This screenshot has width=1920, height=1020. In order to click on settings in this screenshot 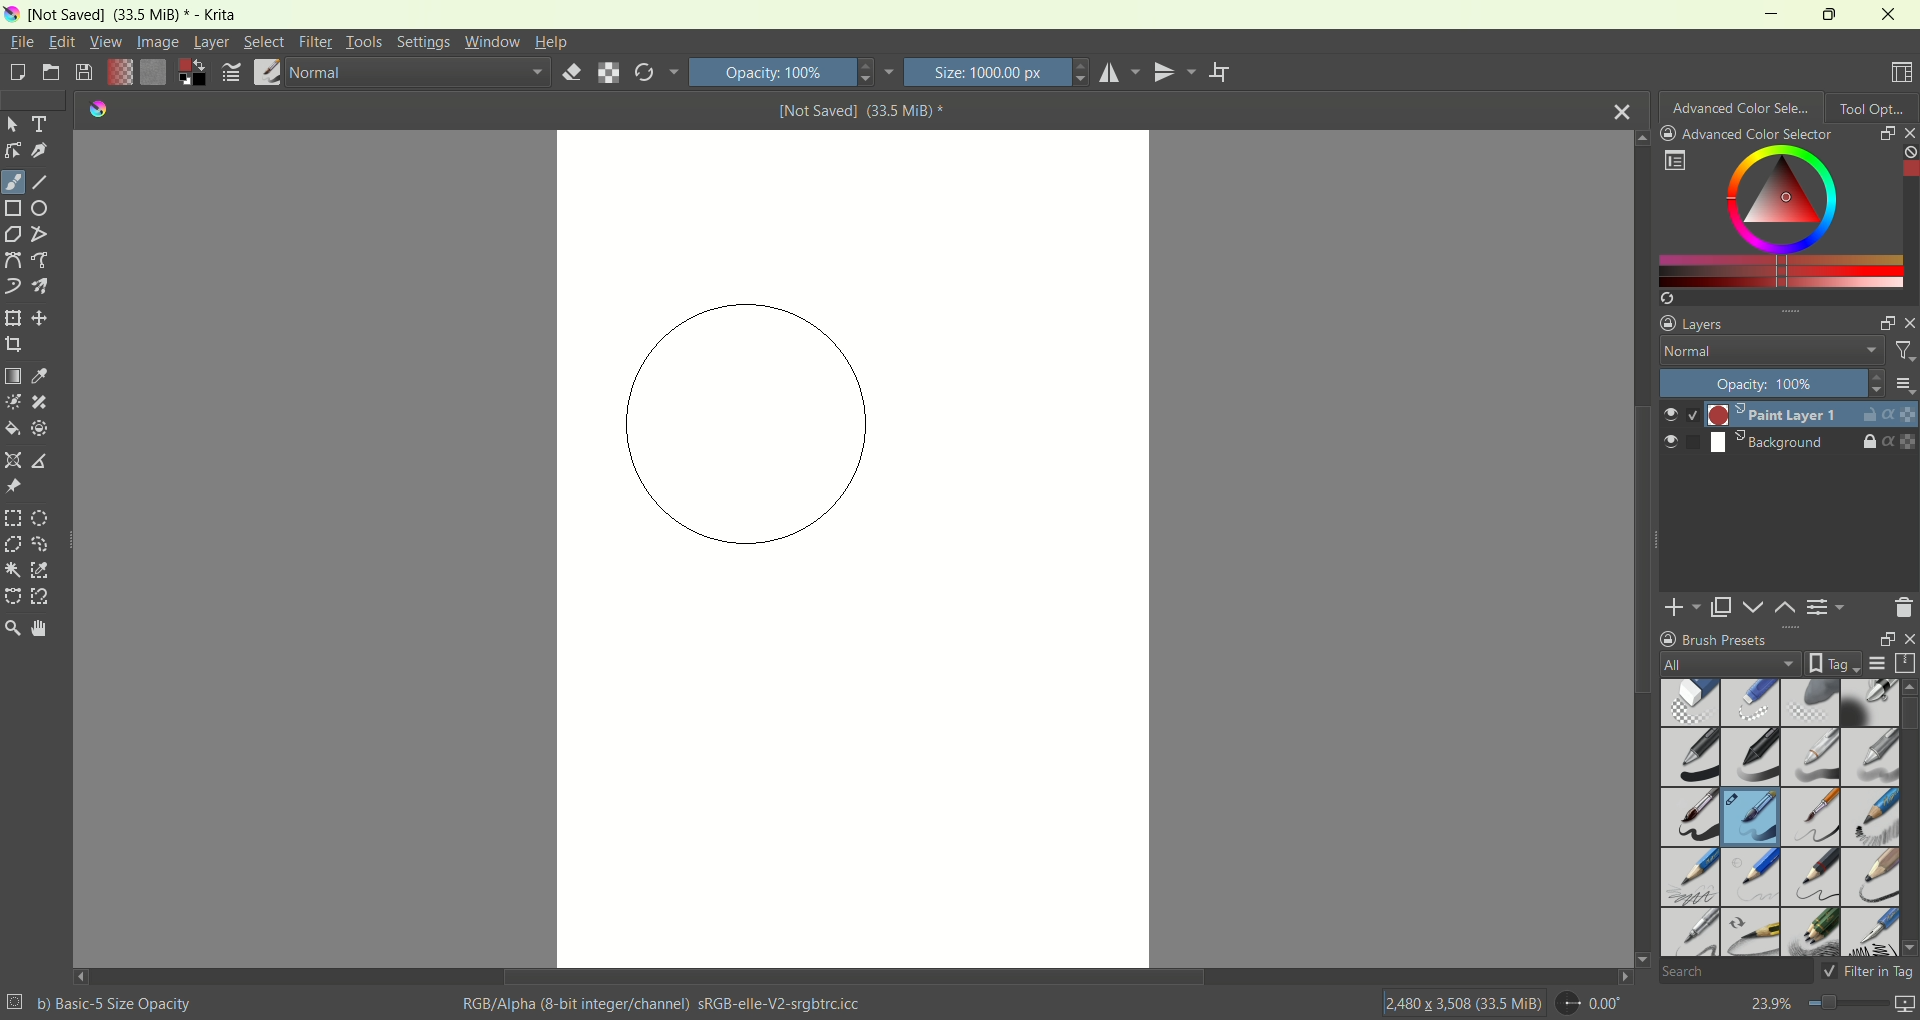, I will do `click(422, 42)`.